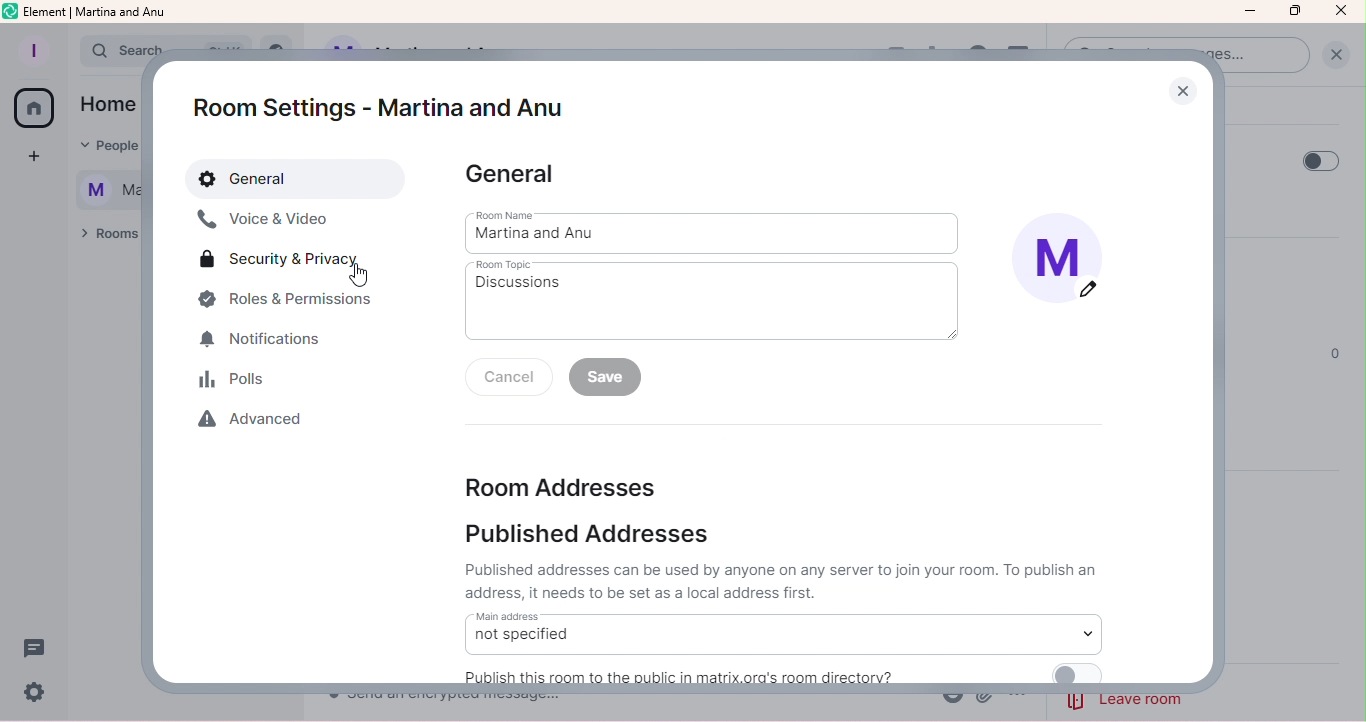 This screenshot has width=1366, height=722. I want to click on leave room, so click(1131, 701).